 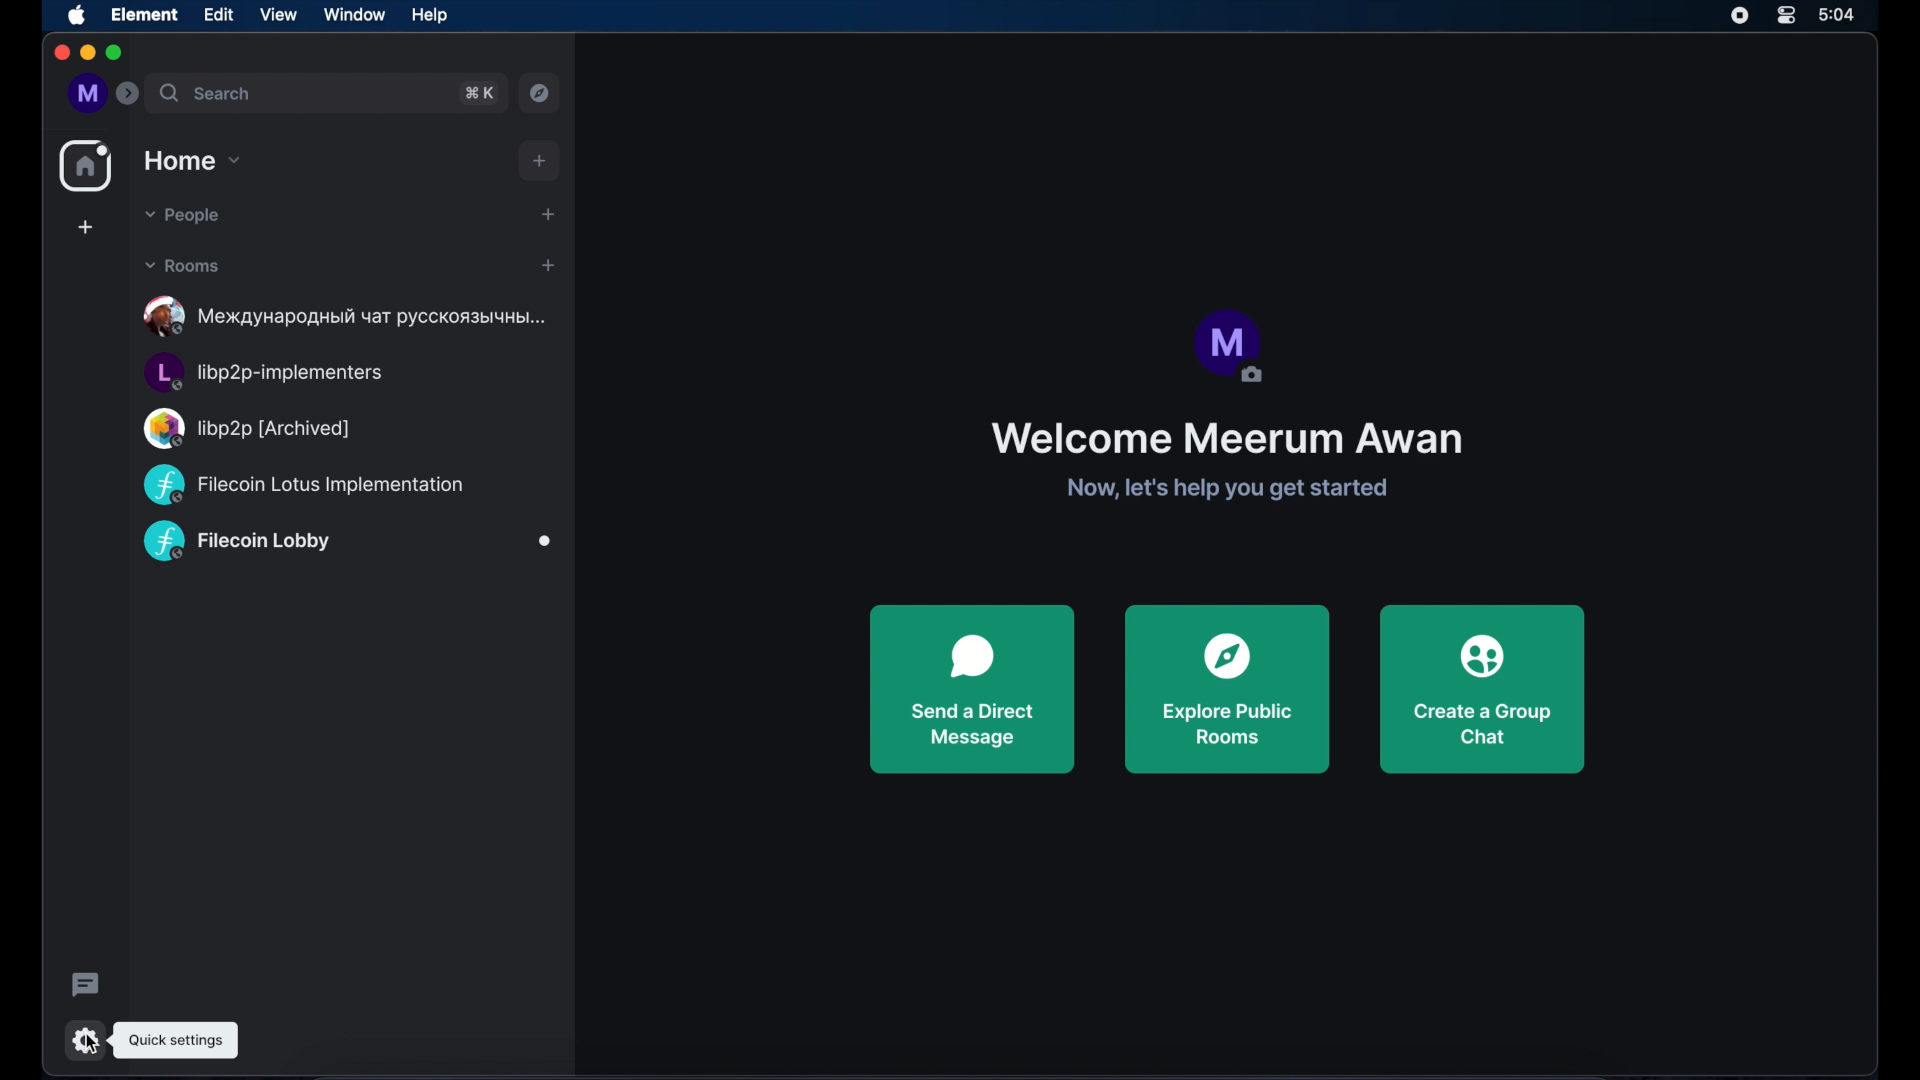 What do you see at coordinates (1227, 687) in the screenshot?
I see `explore public rooms` at bounding box center [1227, 687].